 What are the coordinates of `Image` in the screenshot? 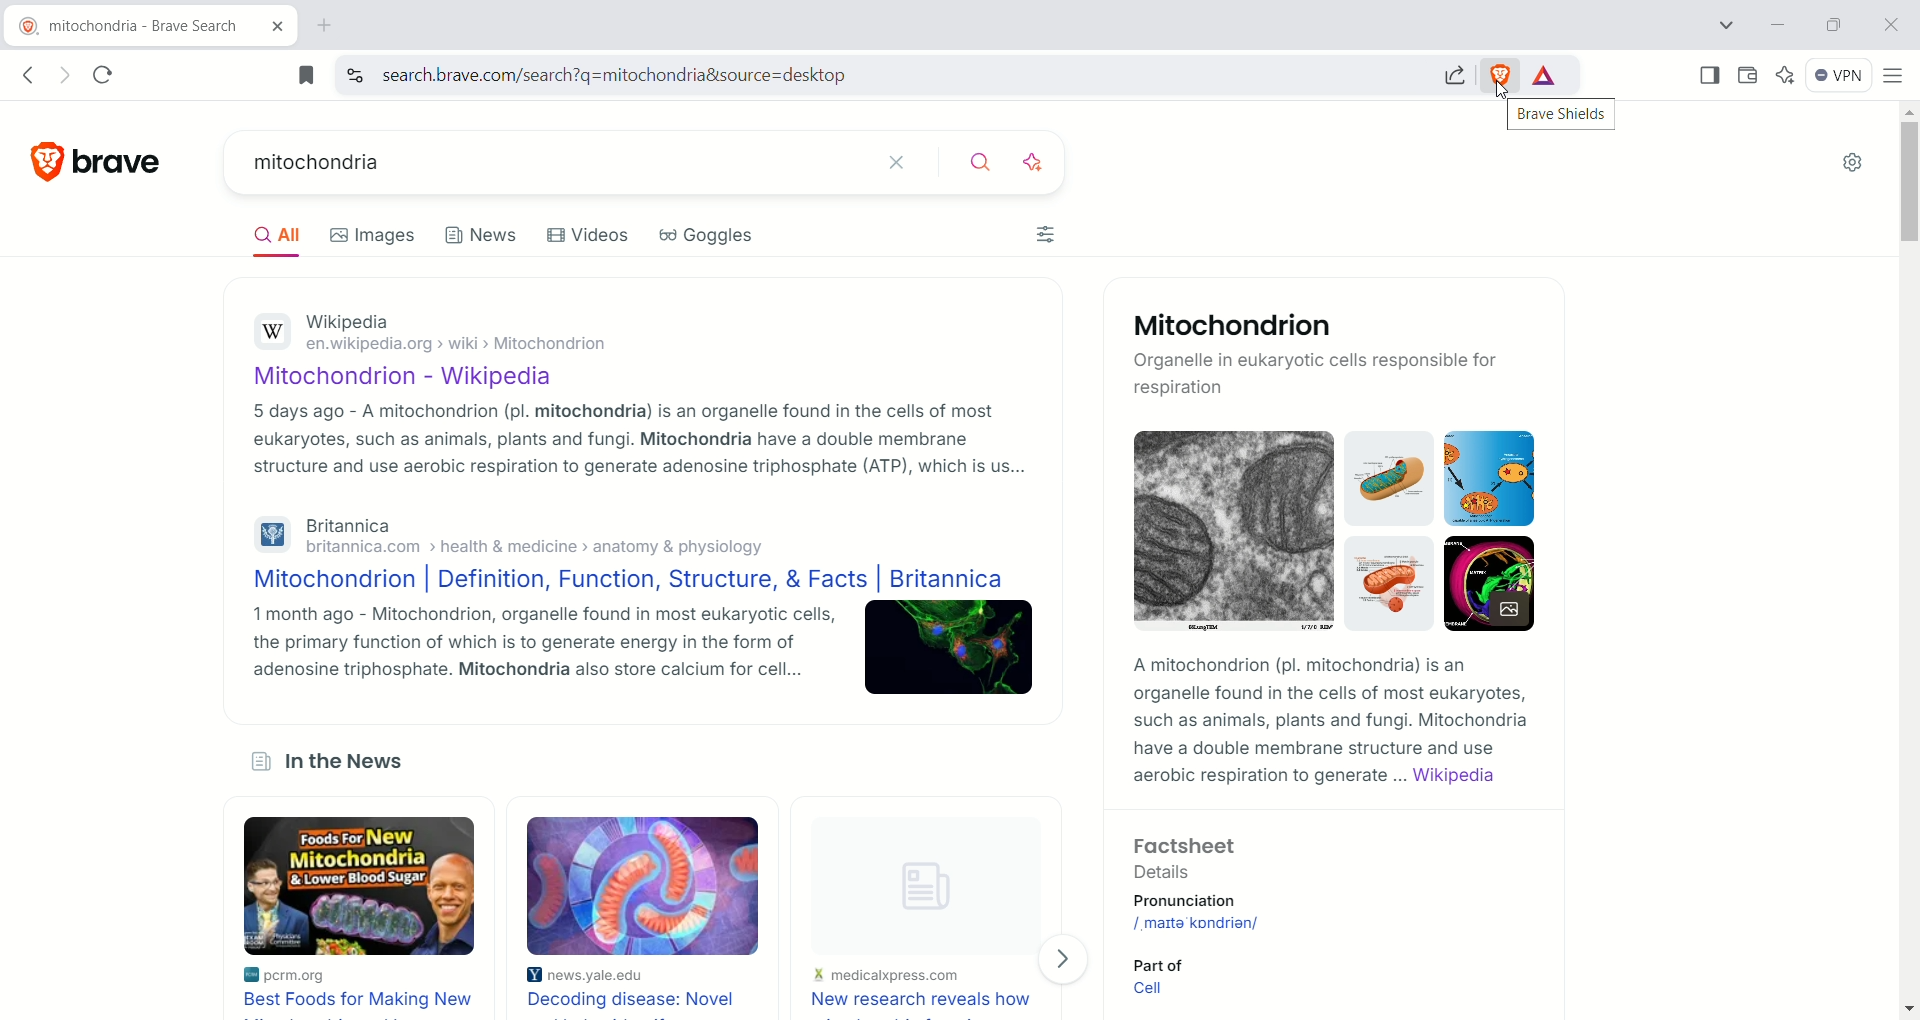 It's located at (1391, 584).